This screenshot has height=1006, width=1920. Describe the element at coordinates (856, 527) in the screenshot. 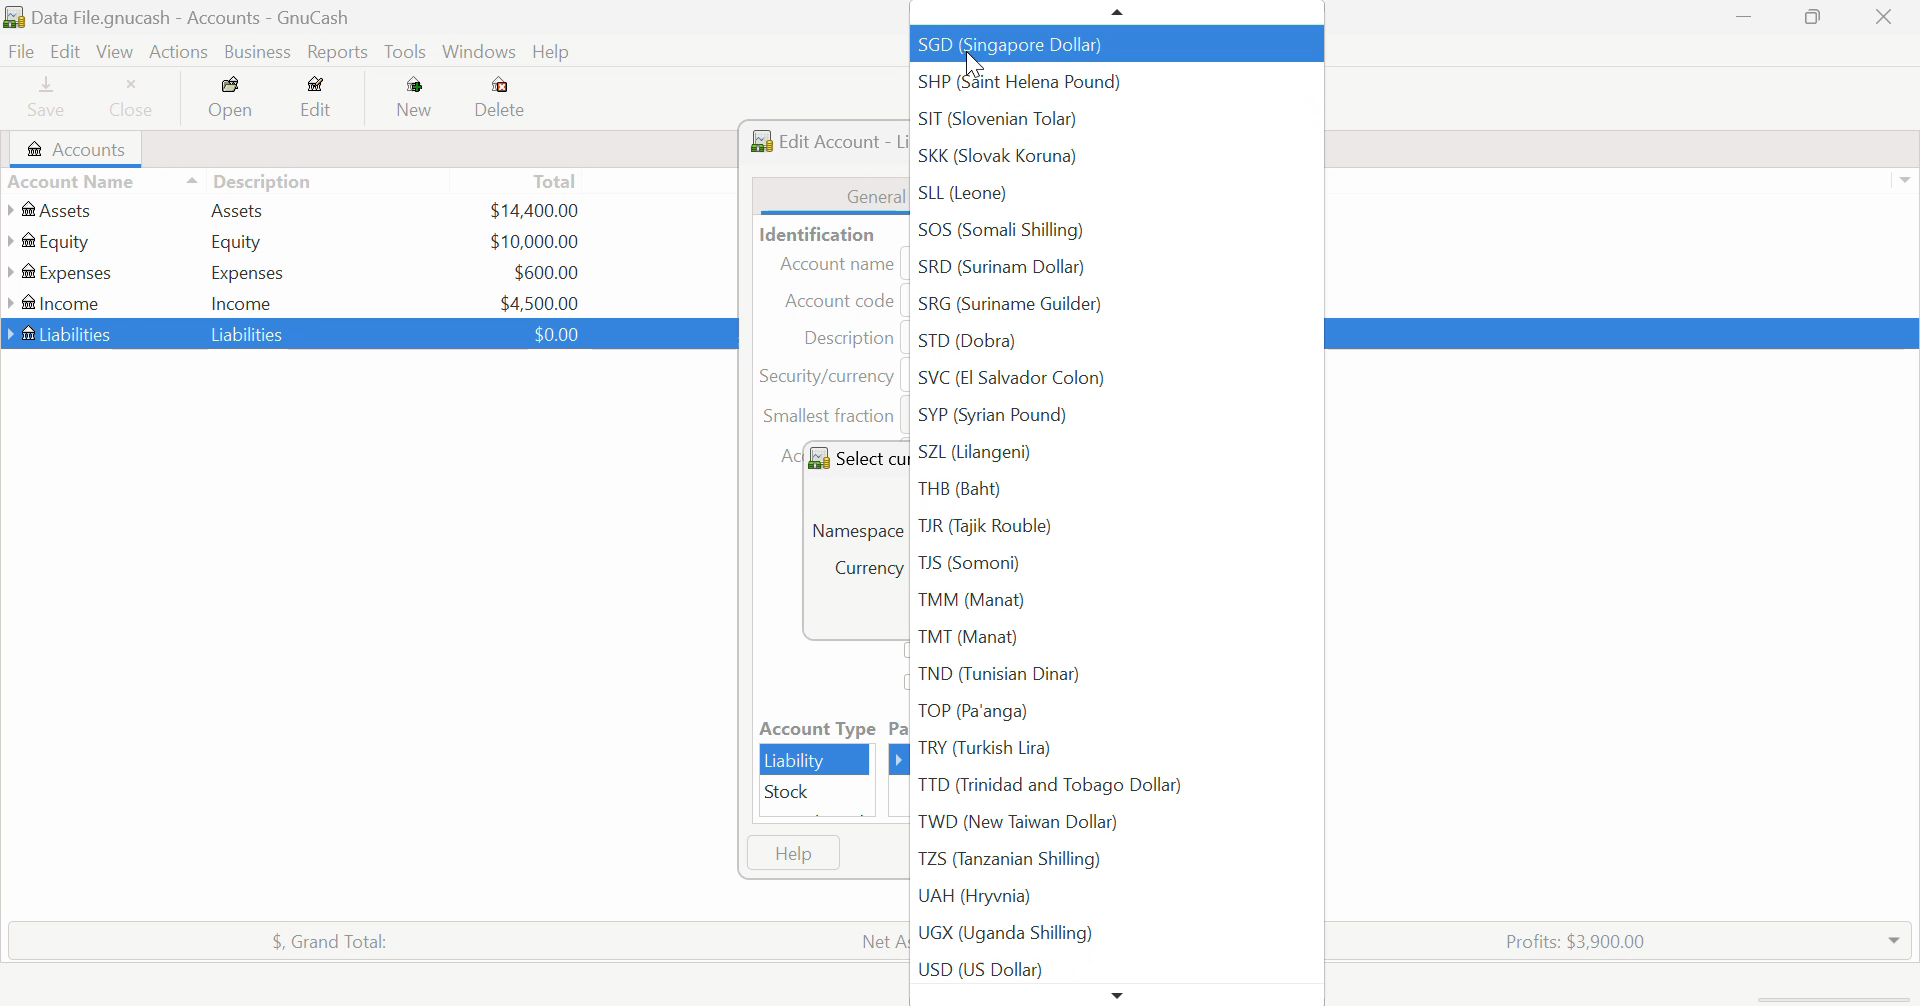

I see `Namespace` at that location.